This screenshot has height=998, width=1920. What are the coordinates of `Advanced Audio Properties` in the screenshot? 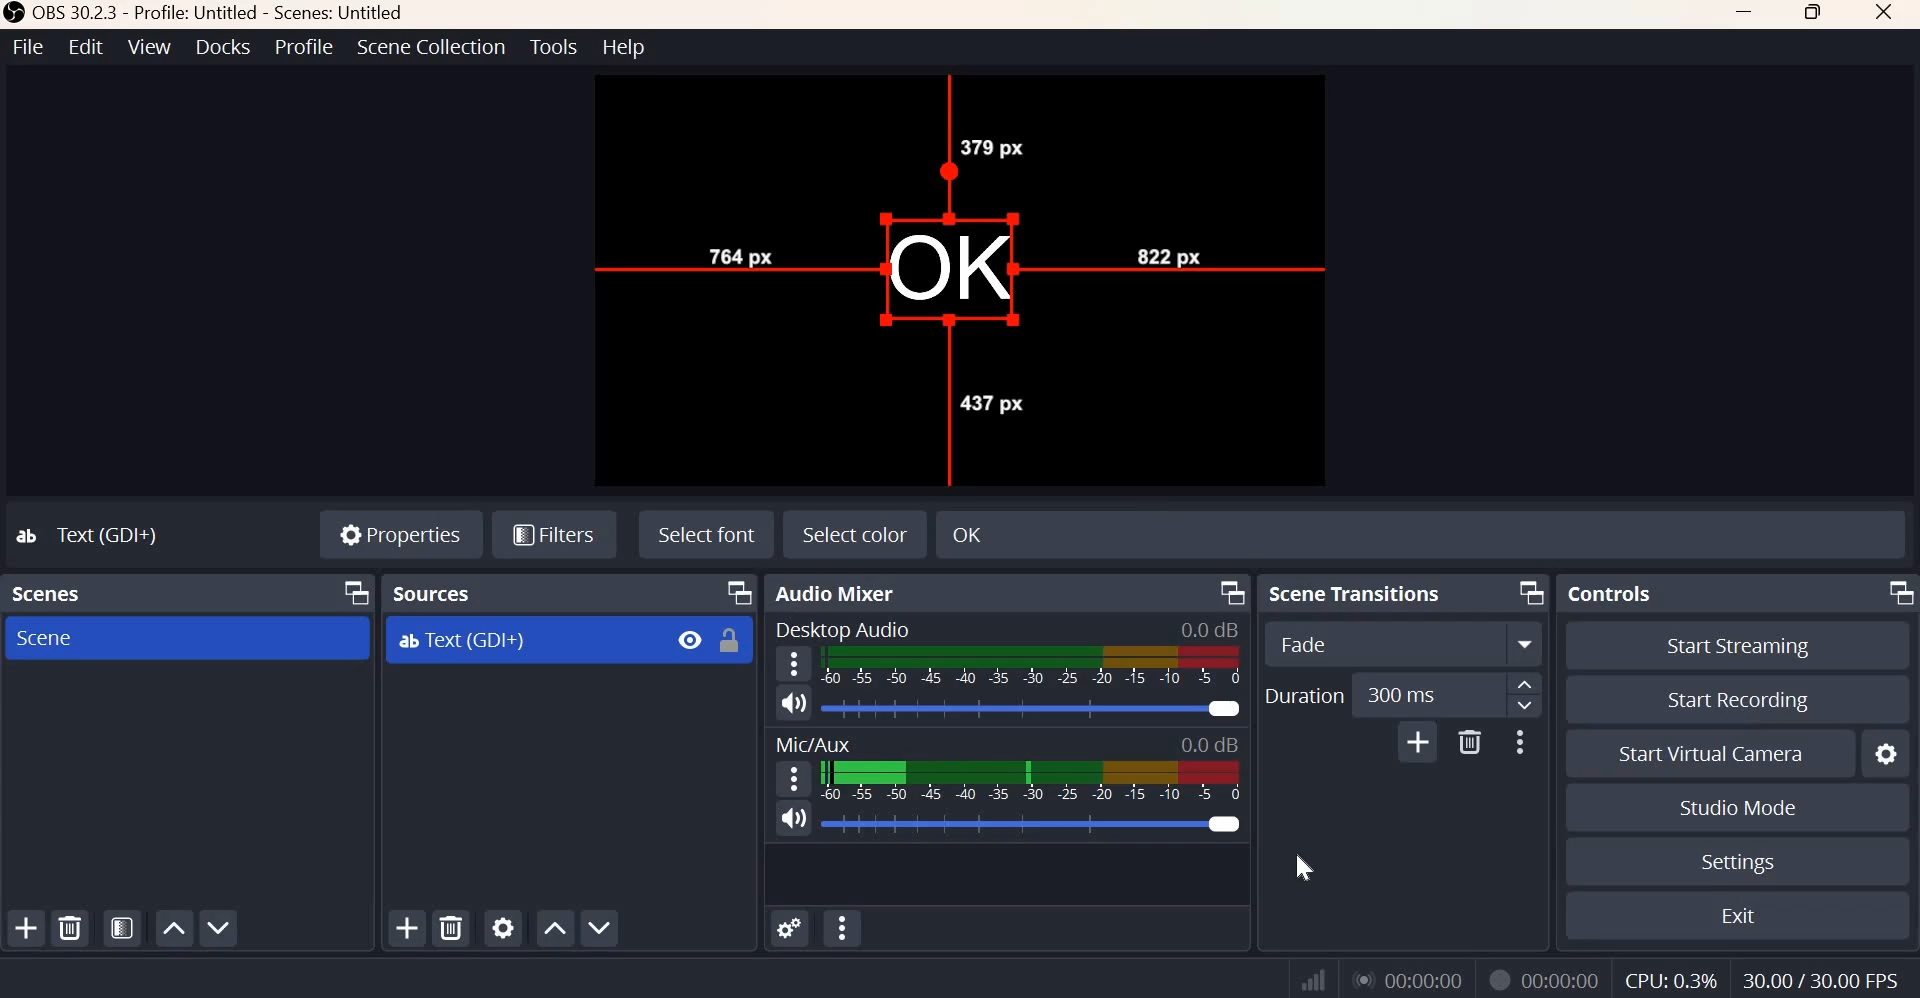 It's located at (789, 928).